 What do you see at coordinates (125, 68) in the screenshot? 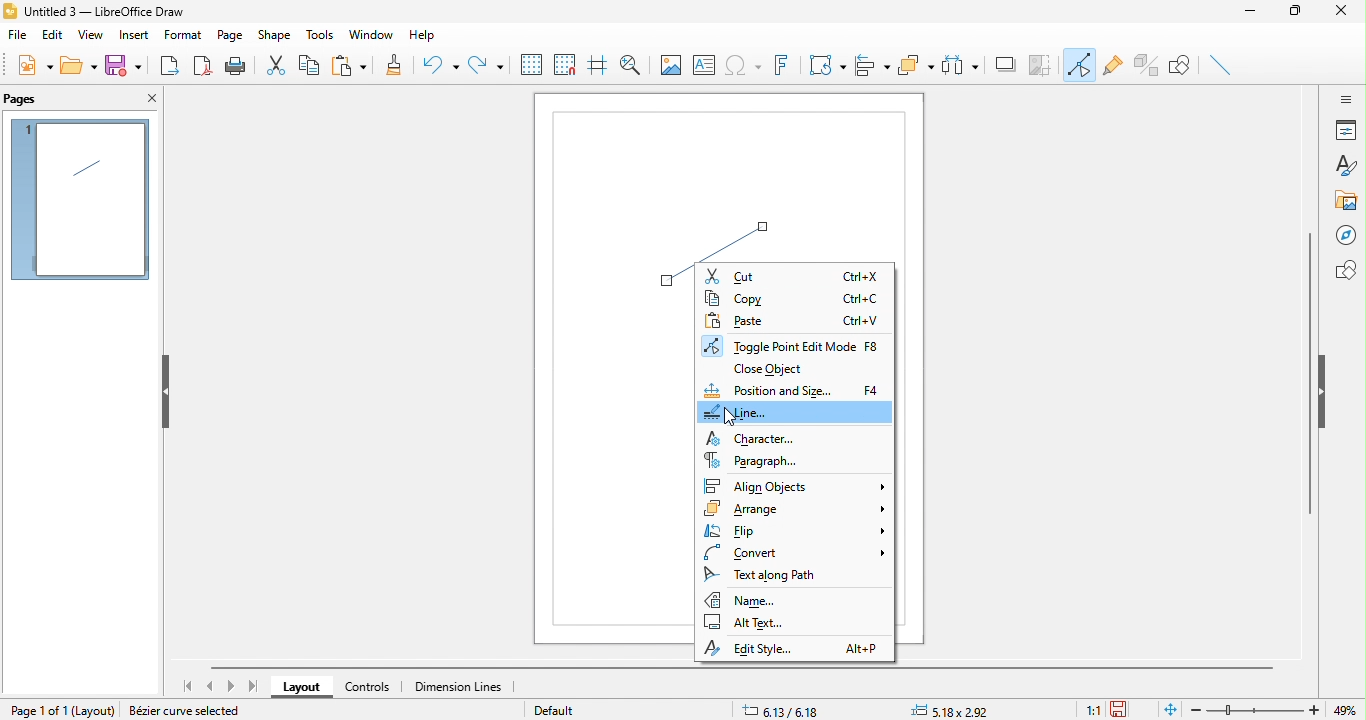
I see `save` at bounding box center [125, 68].